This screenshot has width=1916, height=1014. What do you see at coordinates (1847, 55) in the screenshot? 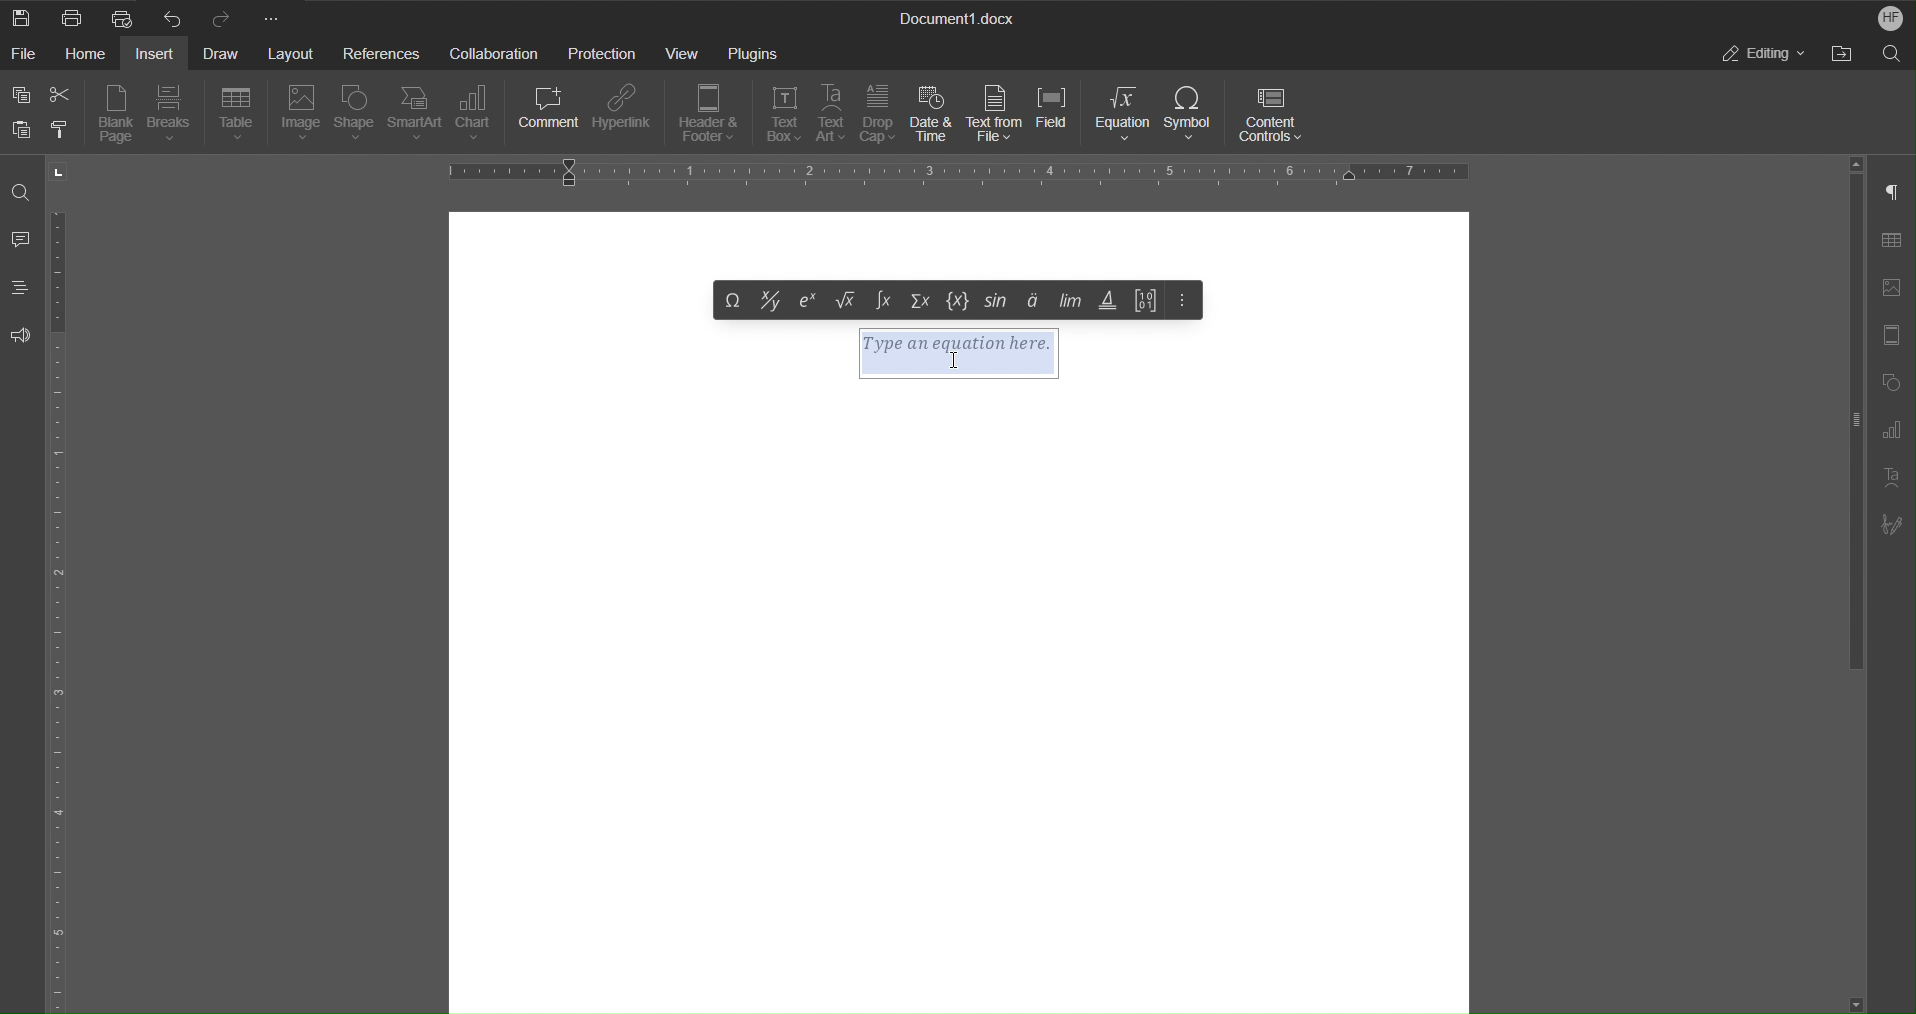
I see `Open File Location` at bounding box center [1847, 55].